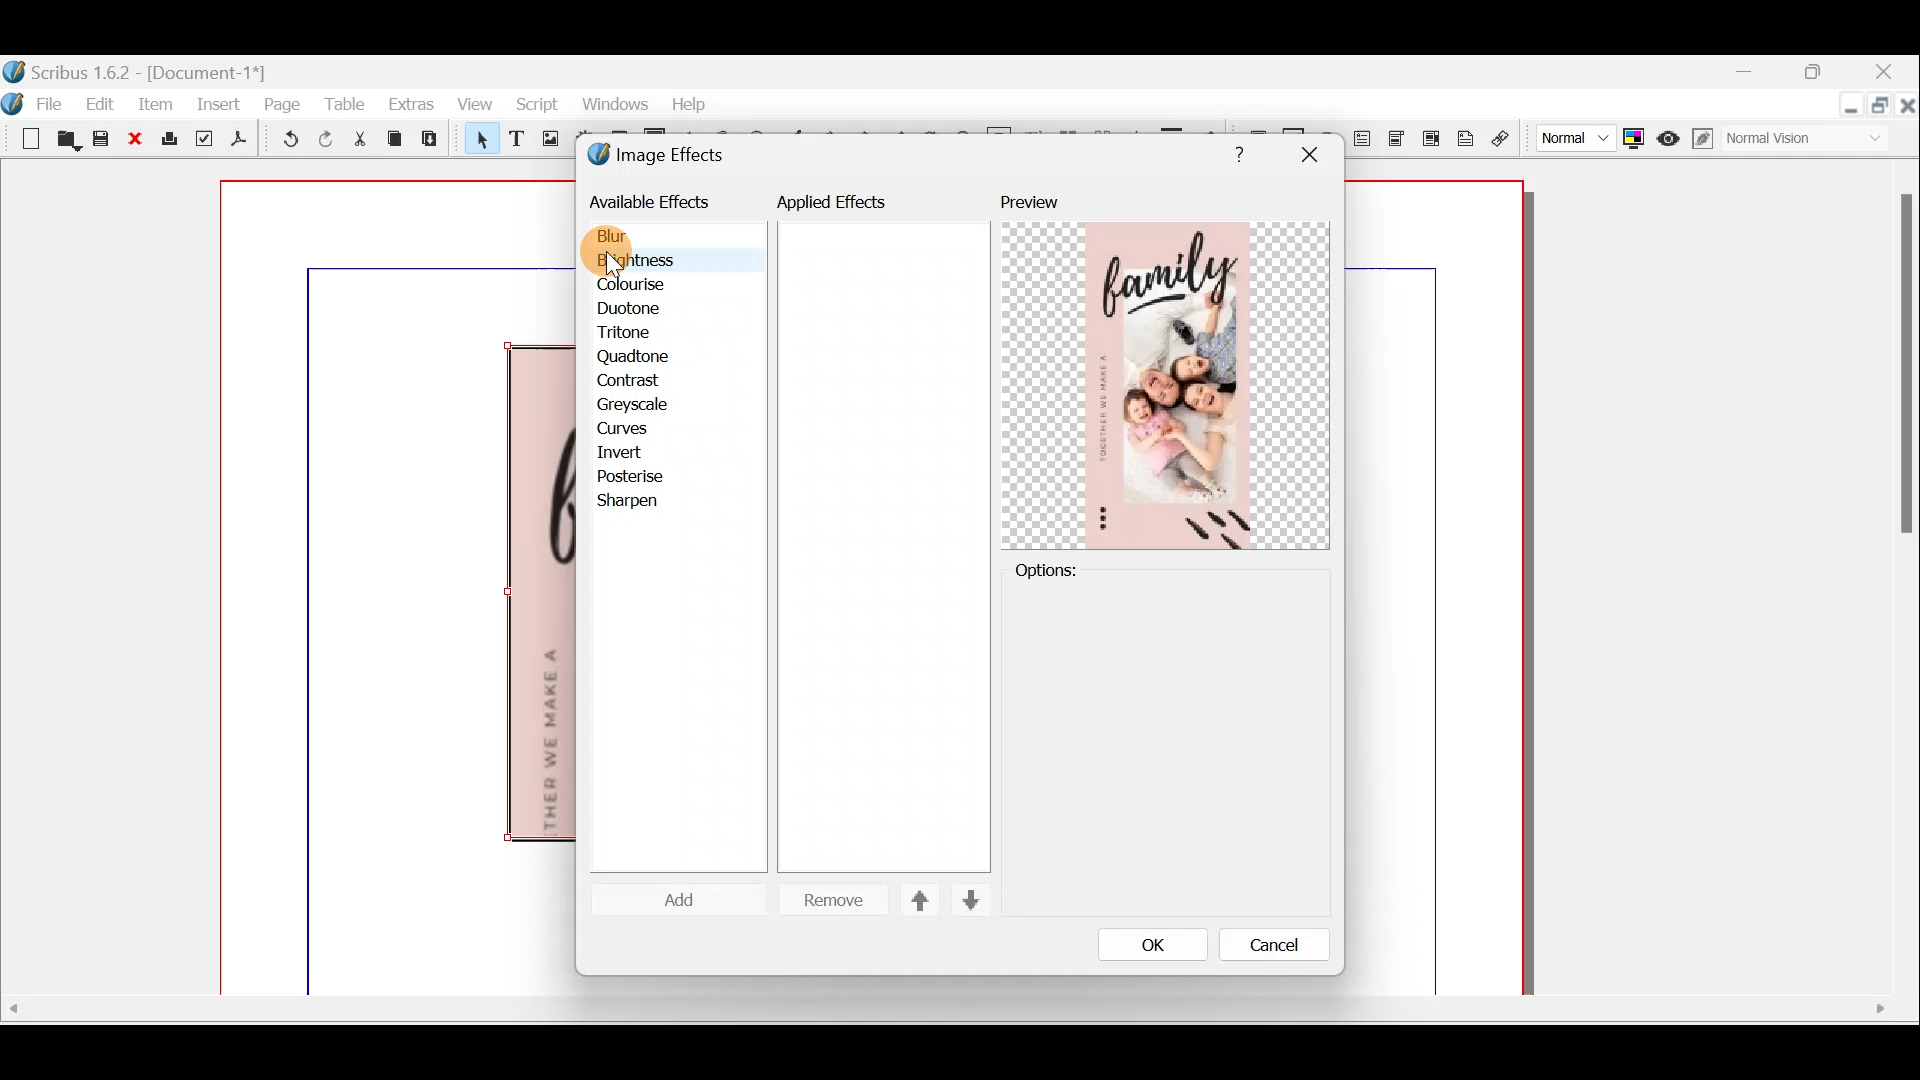  Describe the element at coordinates (283, 103) in the screenshot. I see `Page` at that location.